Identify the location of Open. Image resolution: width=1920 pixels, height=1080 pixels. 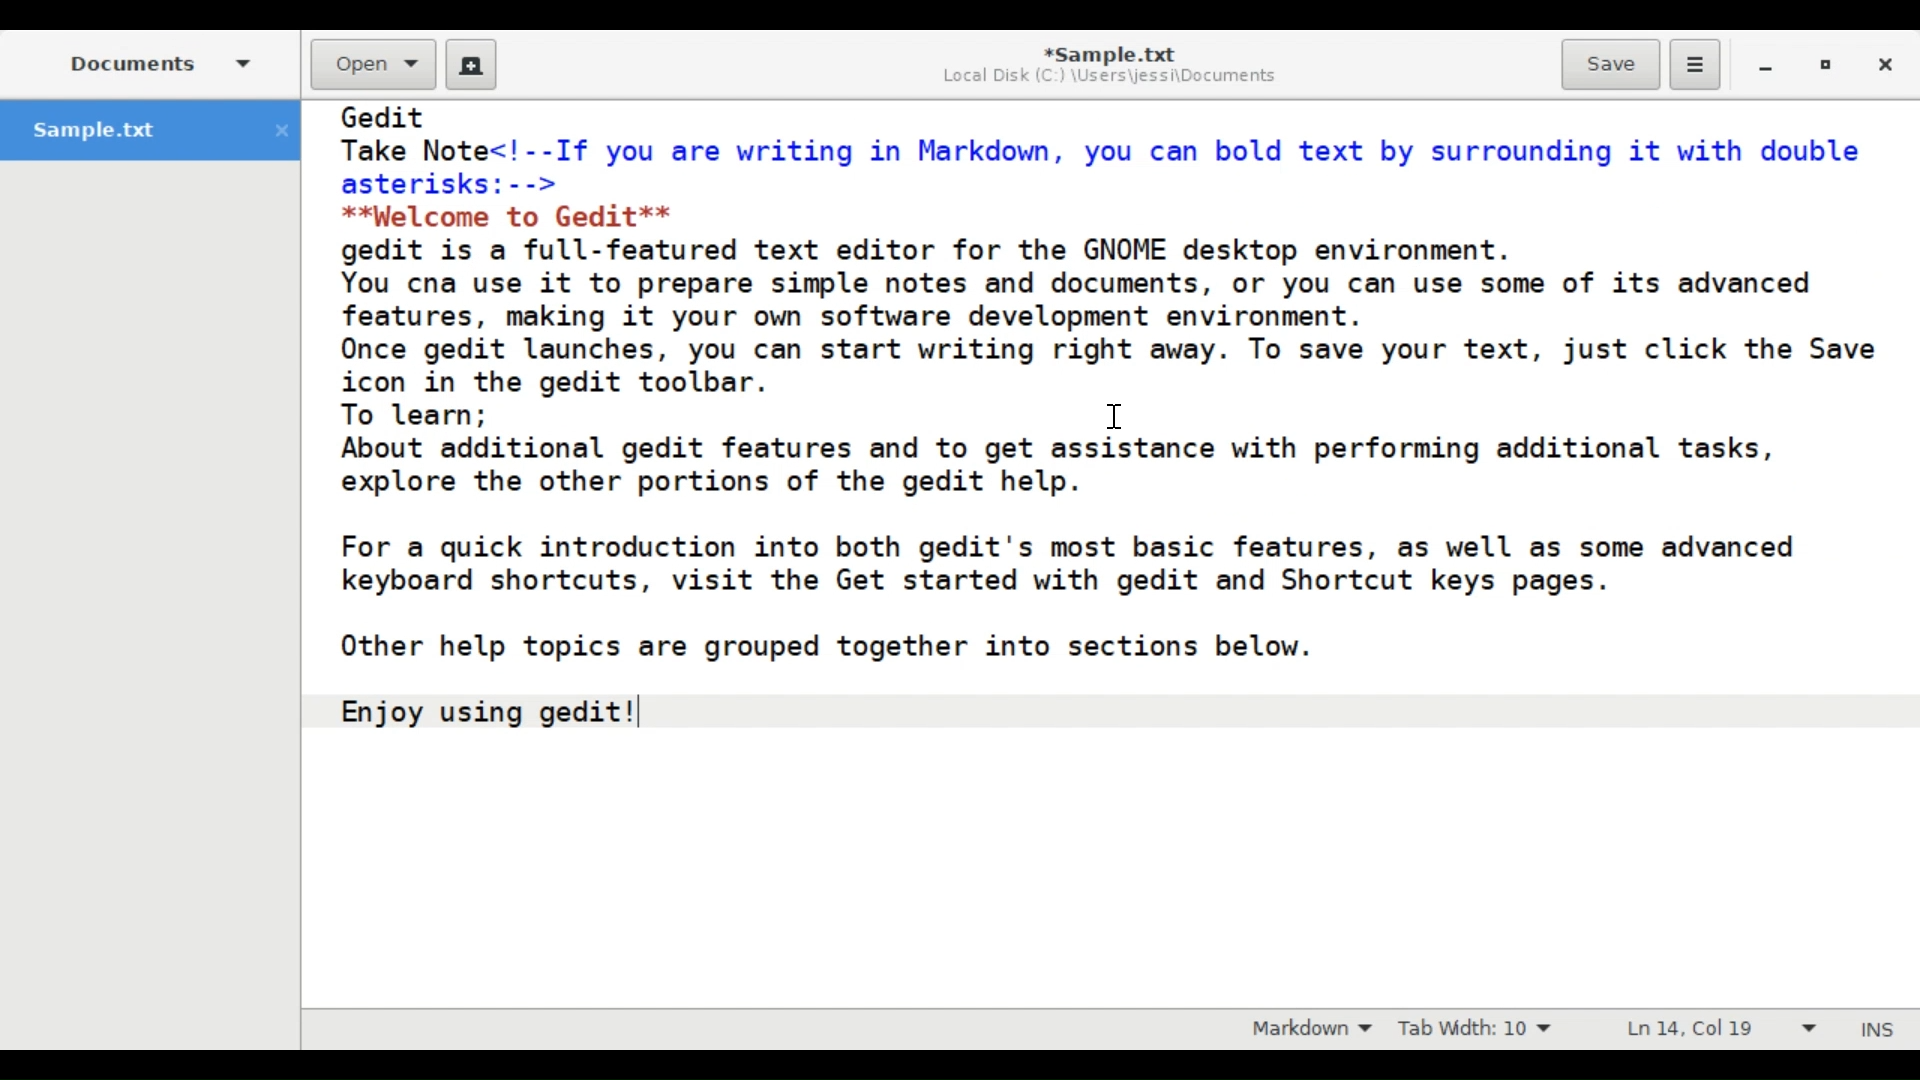
(374, 66).